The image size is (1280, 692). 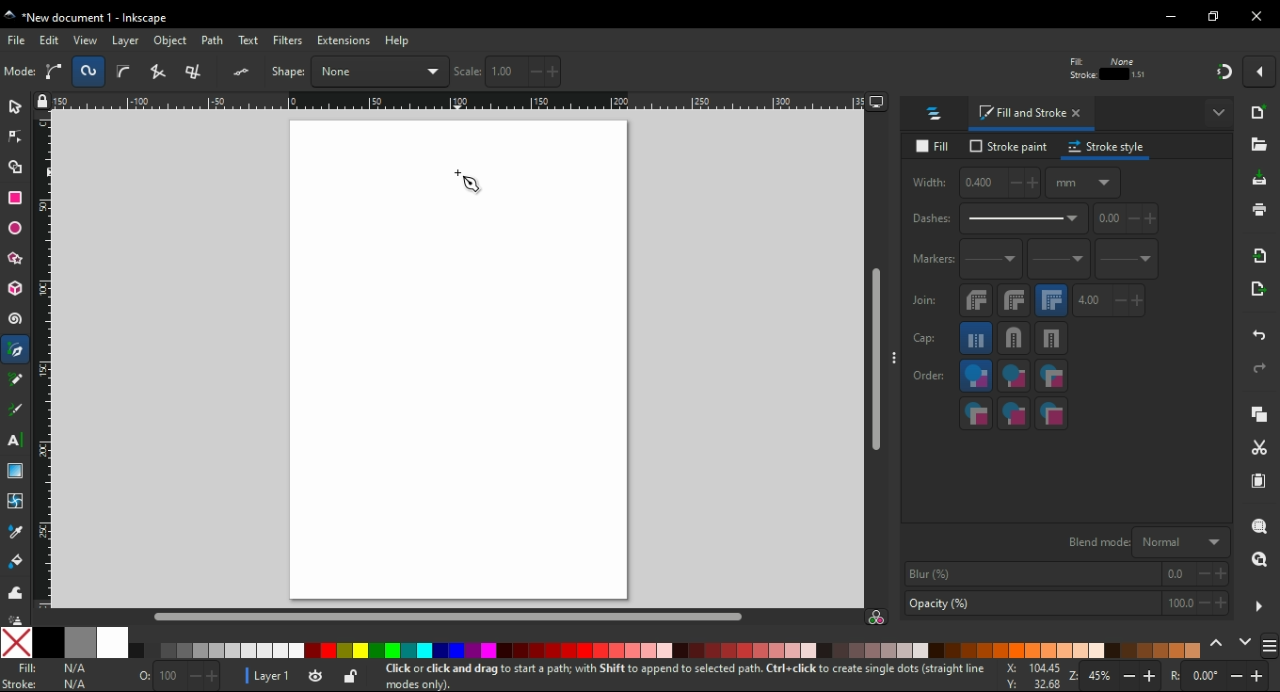 What do you see at coordinates (16, 410) in the screenshot?
I see `calligraphy tool` at bounding box center [16, 410].